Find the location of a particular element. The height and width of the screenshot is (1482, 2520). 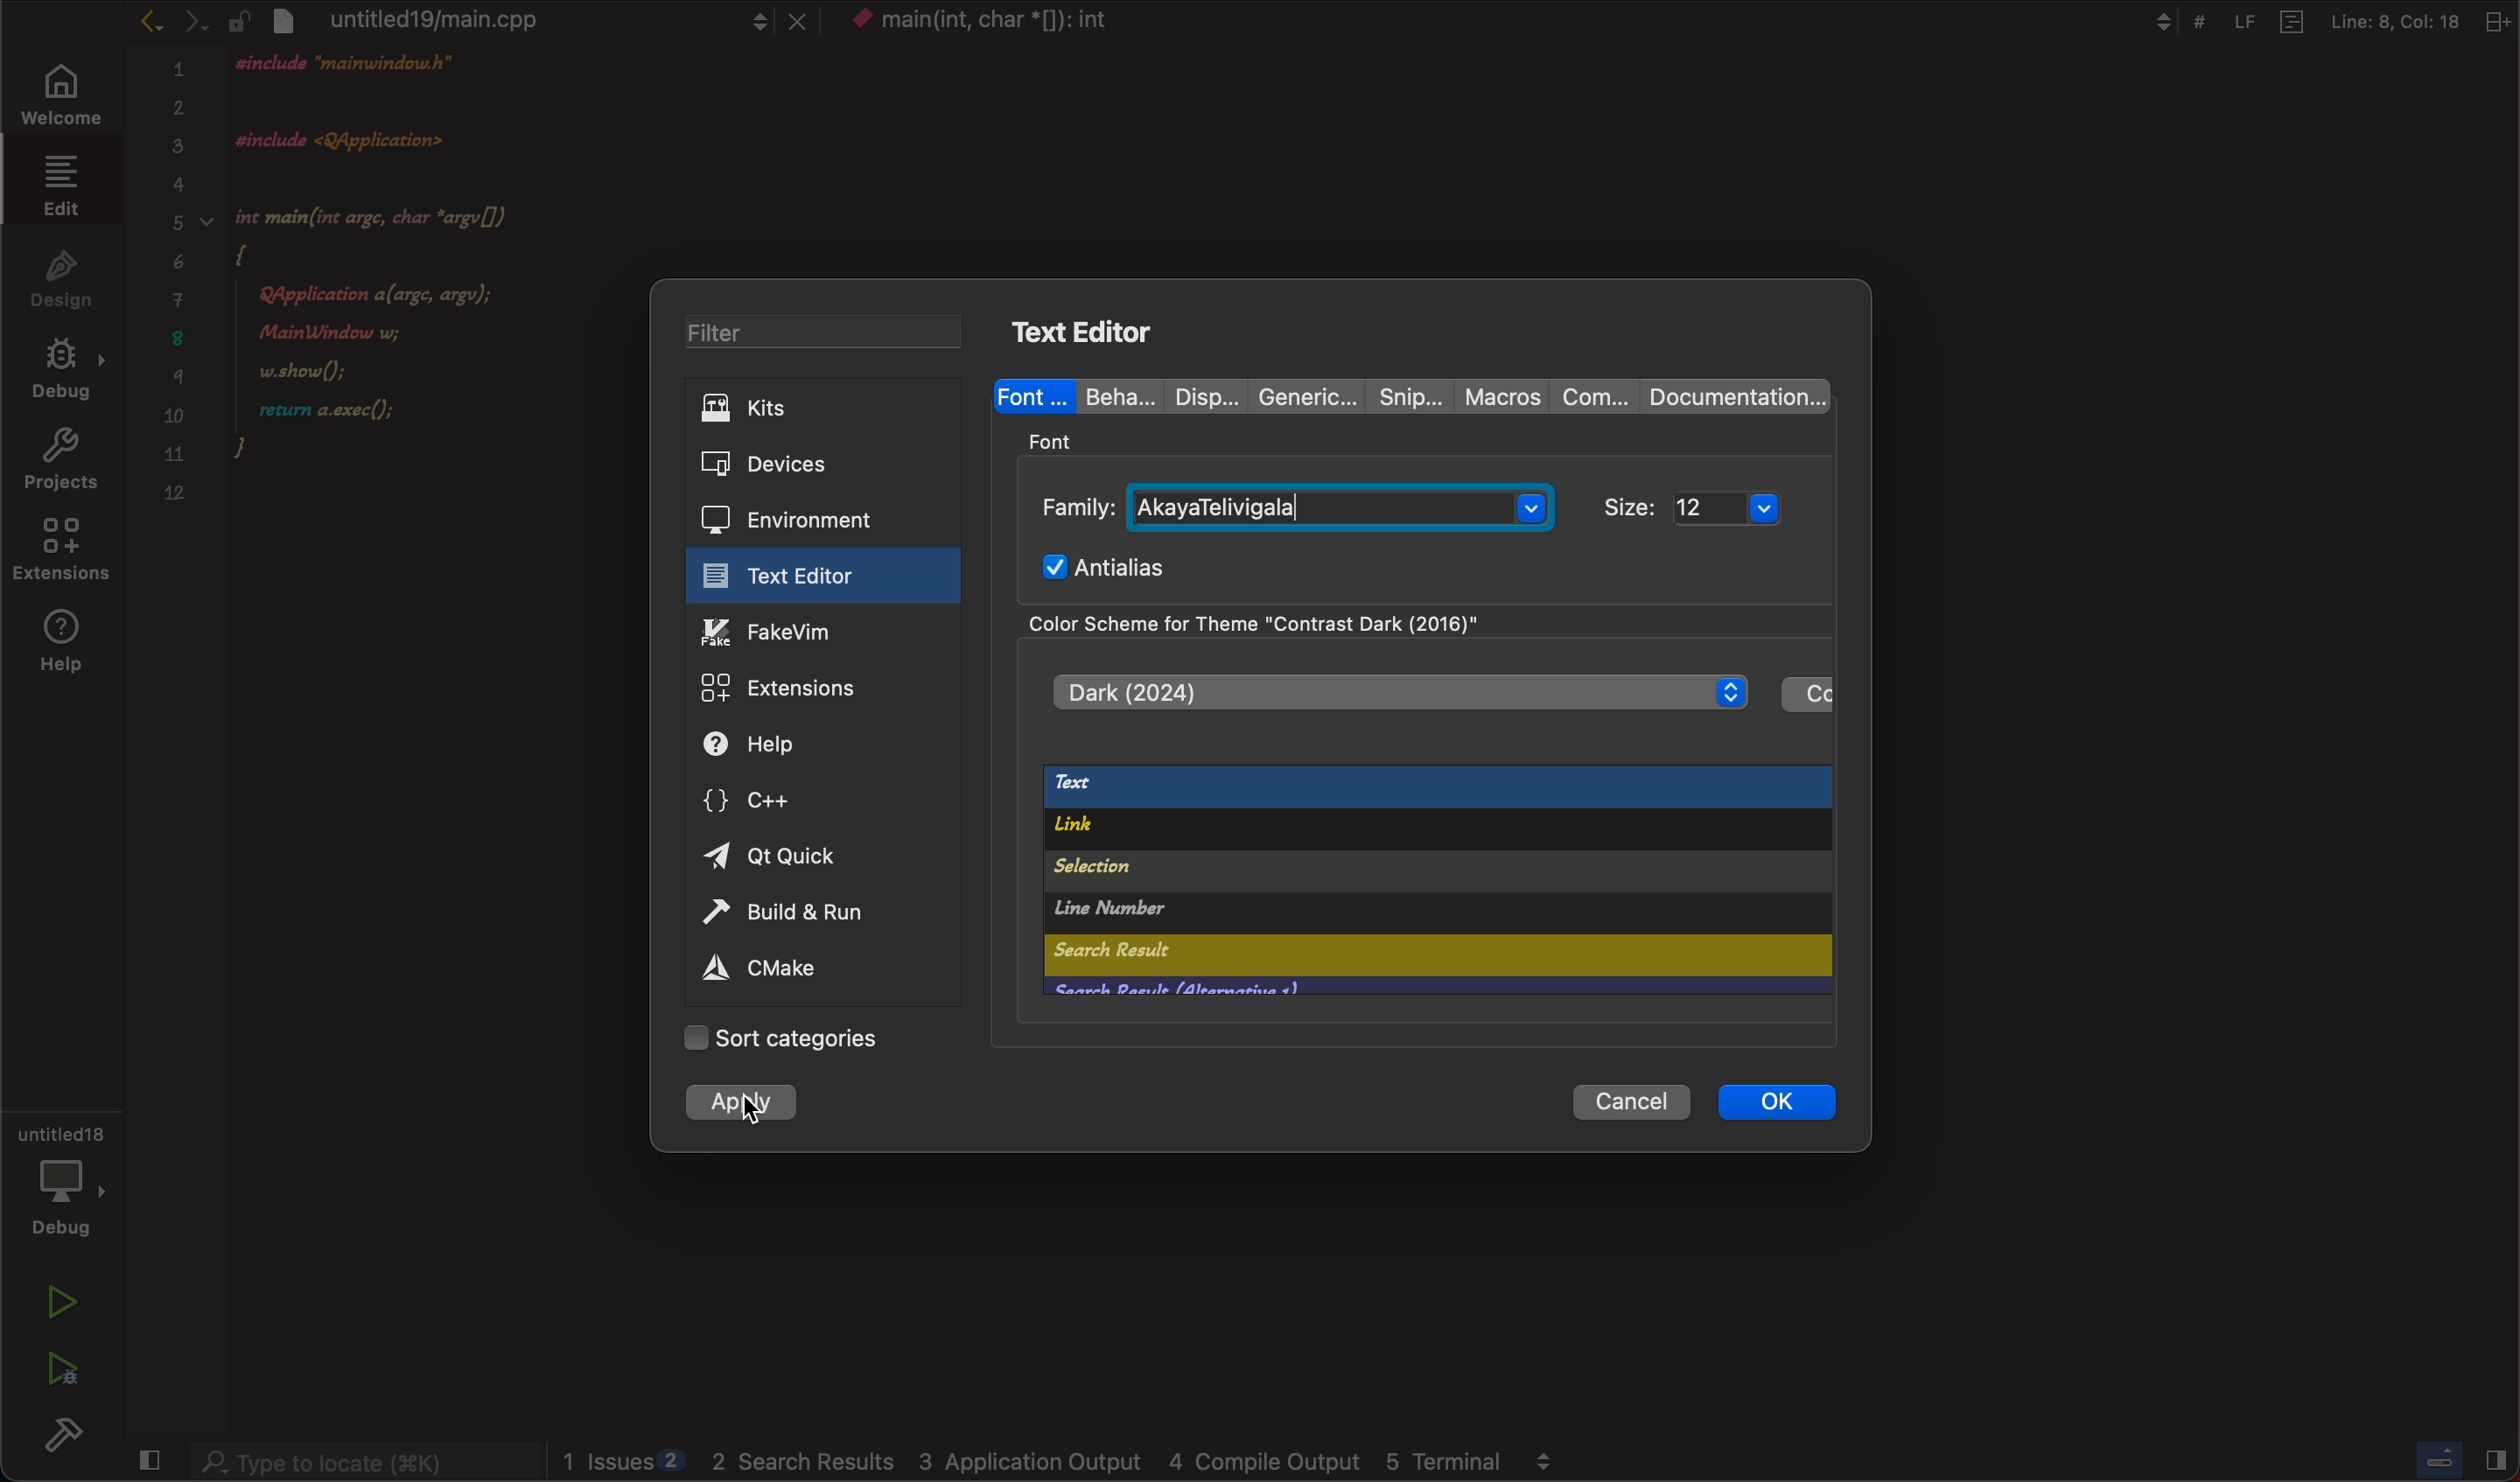

run debug is located at coordinates (62, 1364).